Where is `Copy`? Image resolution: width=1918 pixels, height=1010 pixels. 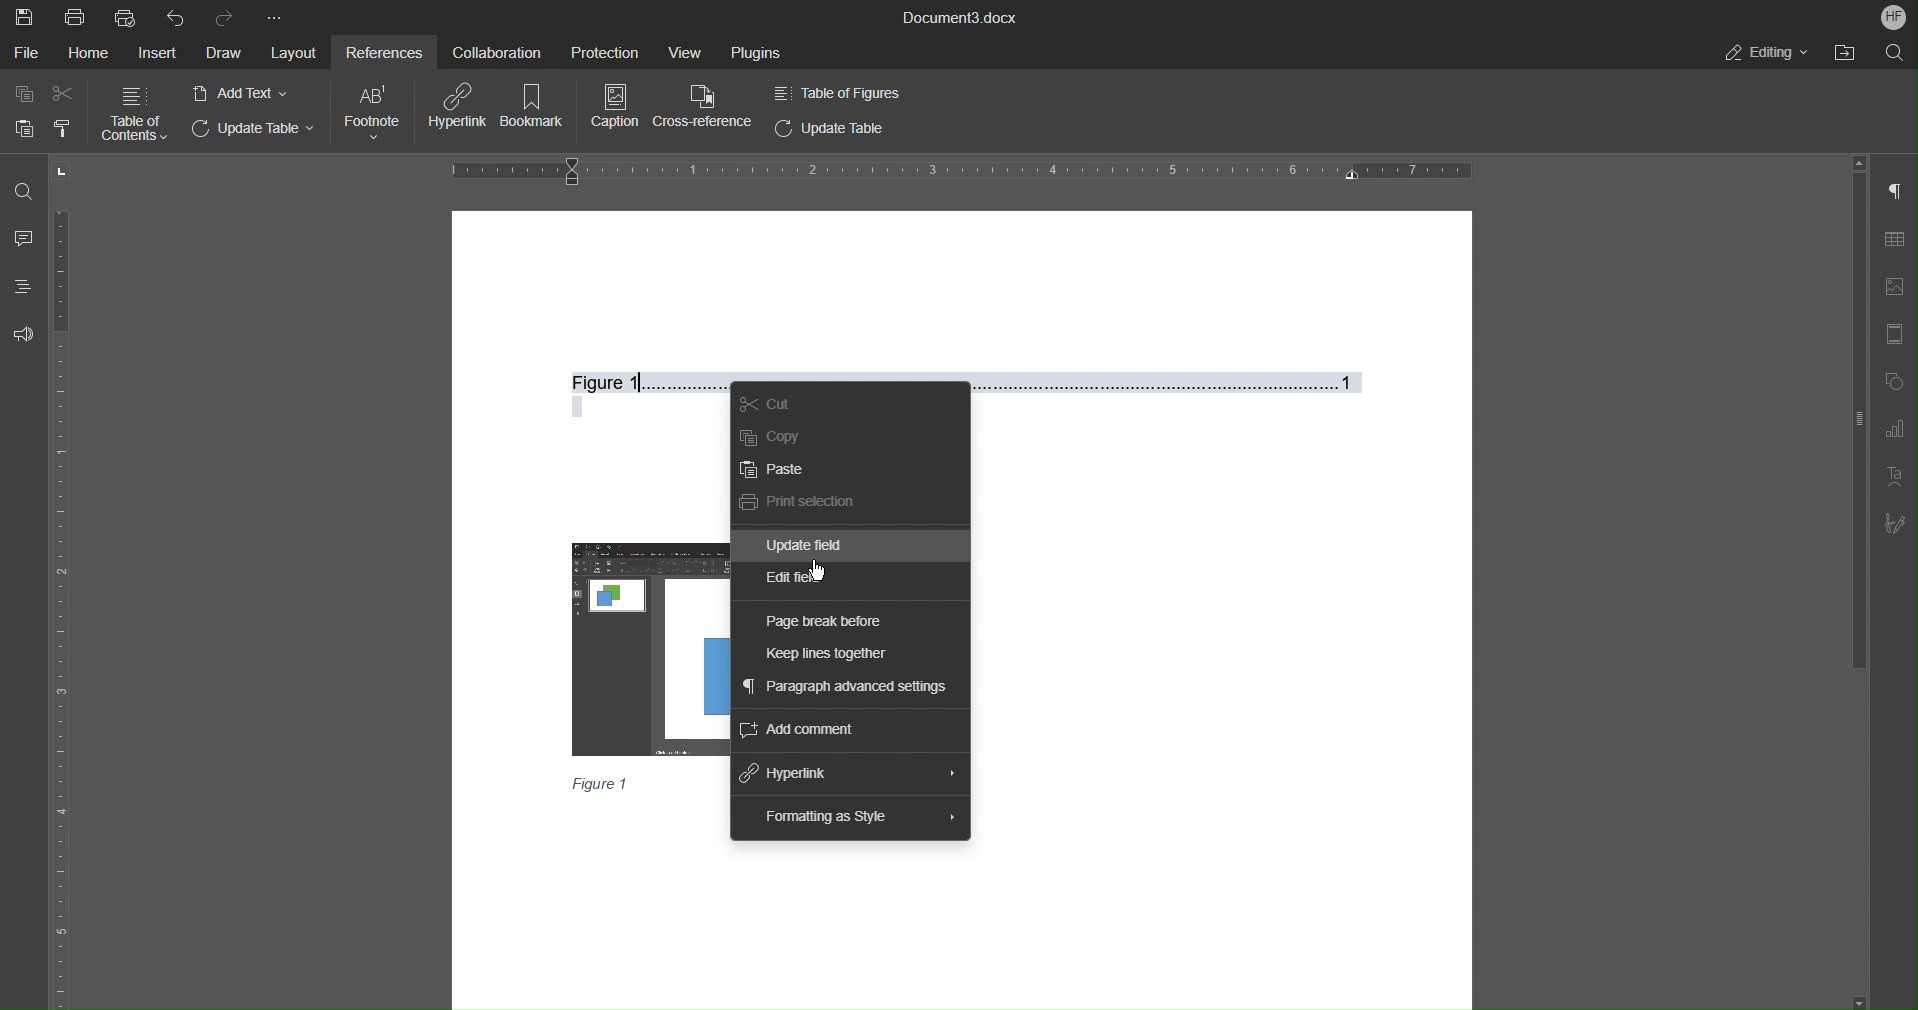
Copy is located at coordinates (25, 94).